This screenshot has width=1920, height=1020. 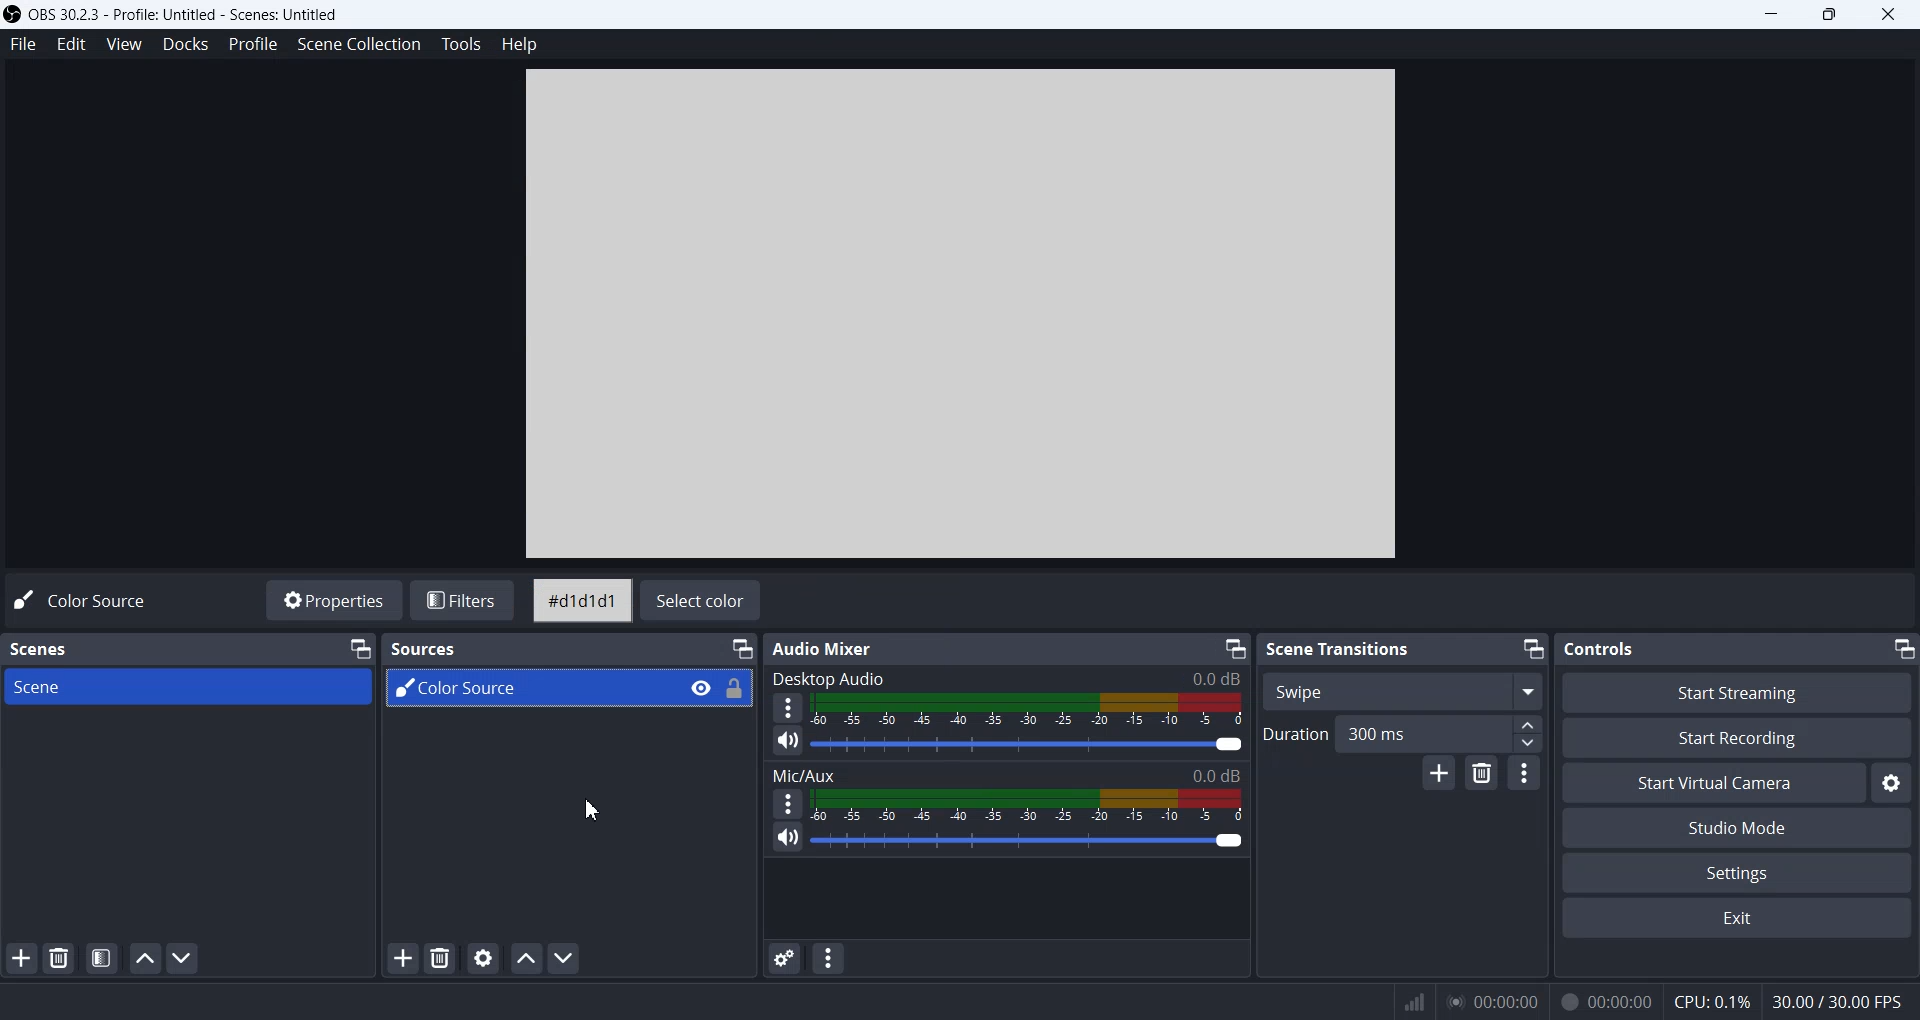 I want to click on Code Source, so click(x=85, y=599).